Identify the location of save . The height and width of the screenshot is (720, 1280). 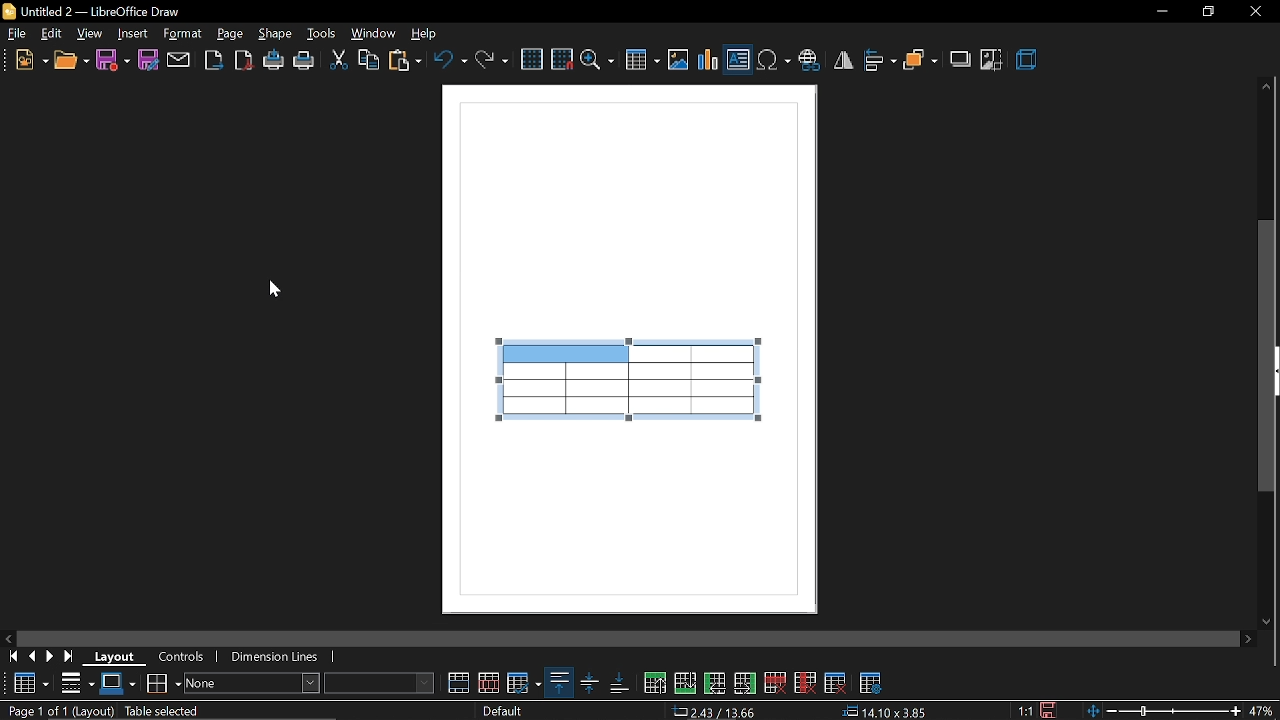
(112, 61).